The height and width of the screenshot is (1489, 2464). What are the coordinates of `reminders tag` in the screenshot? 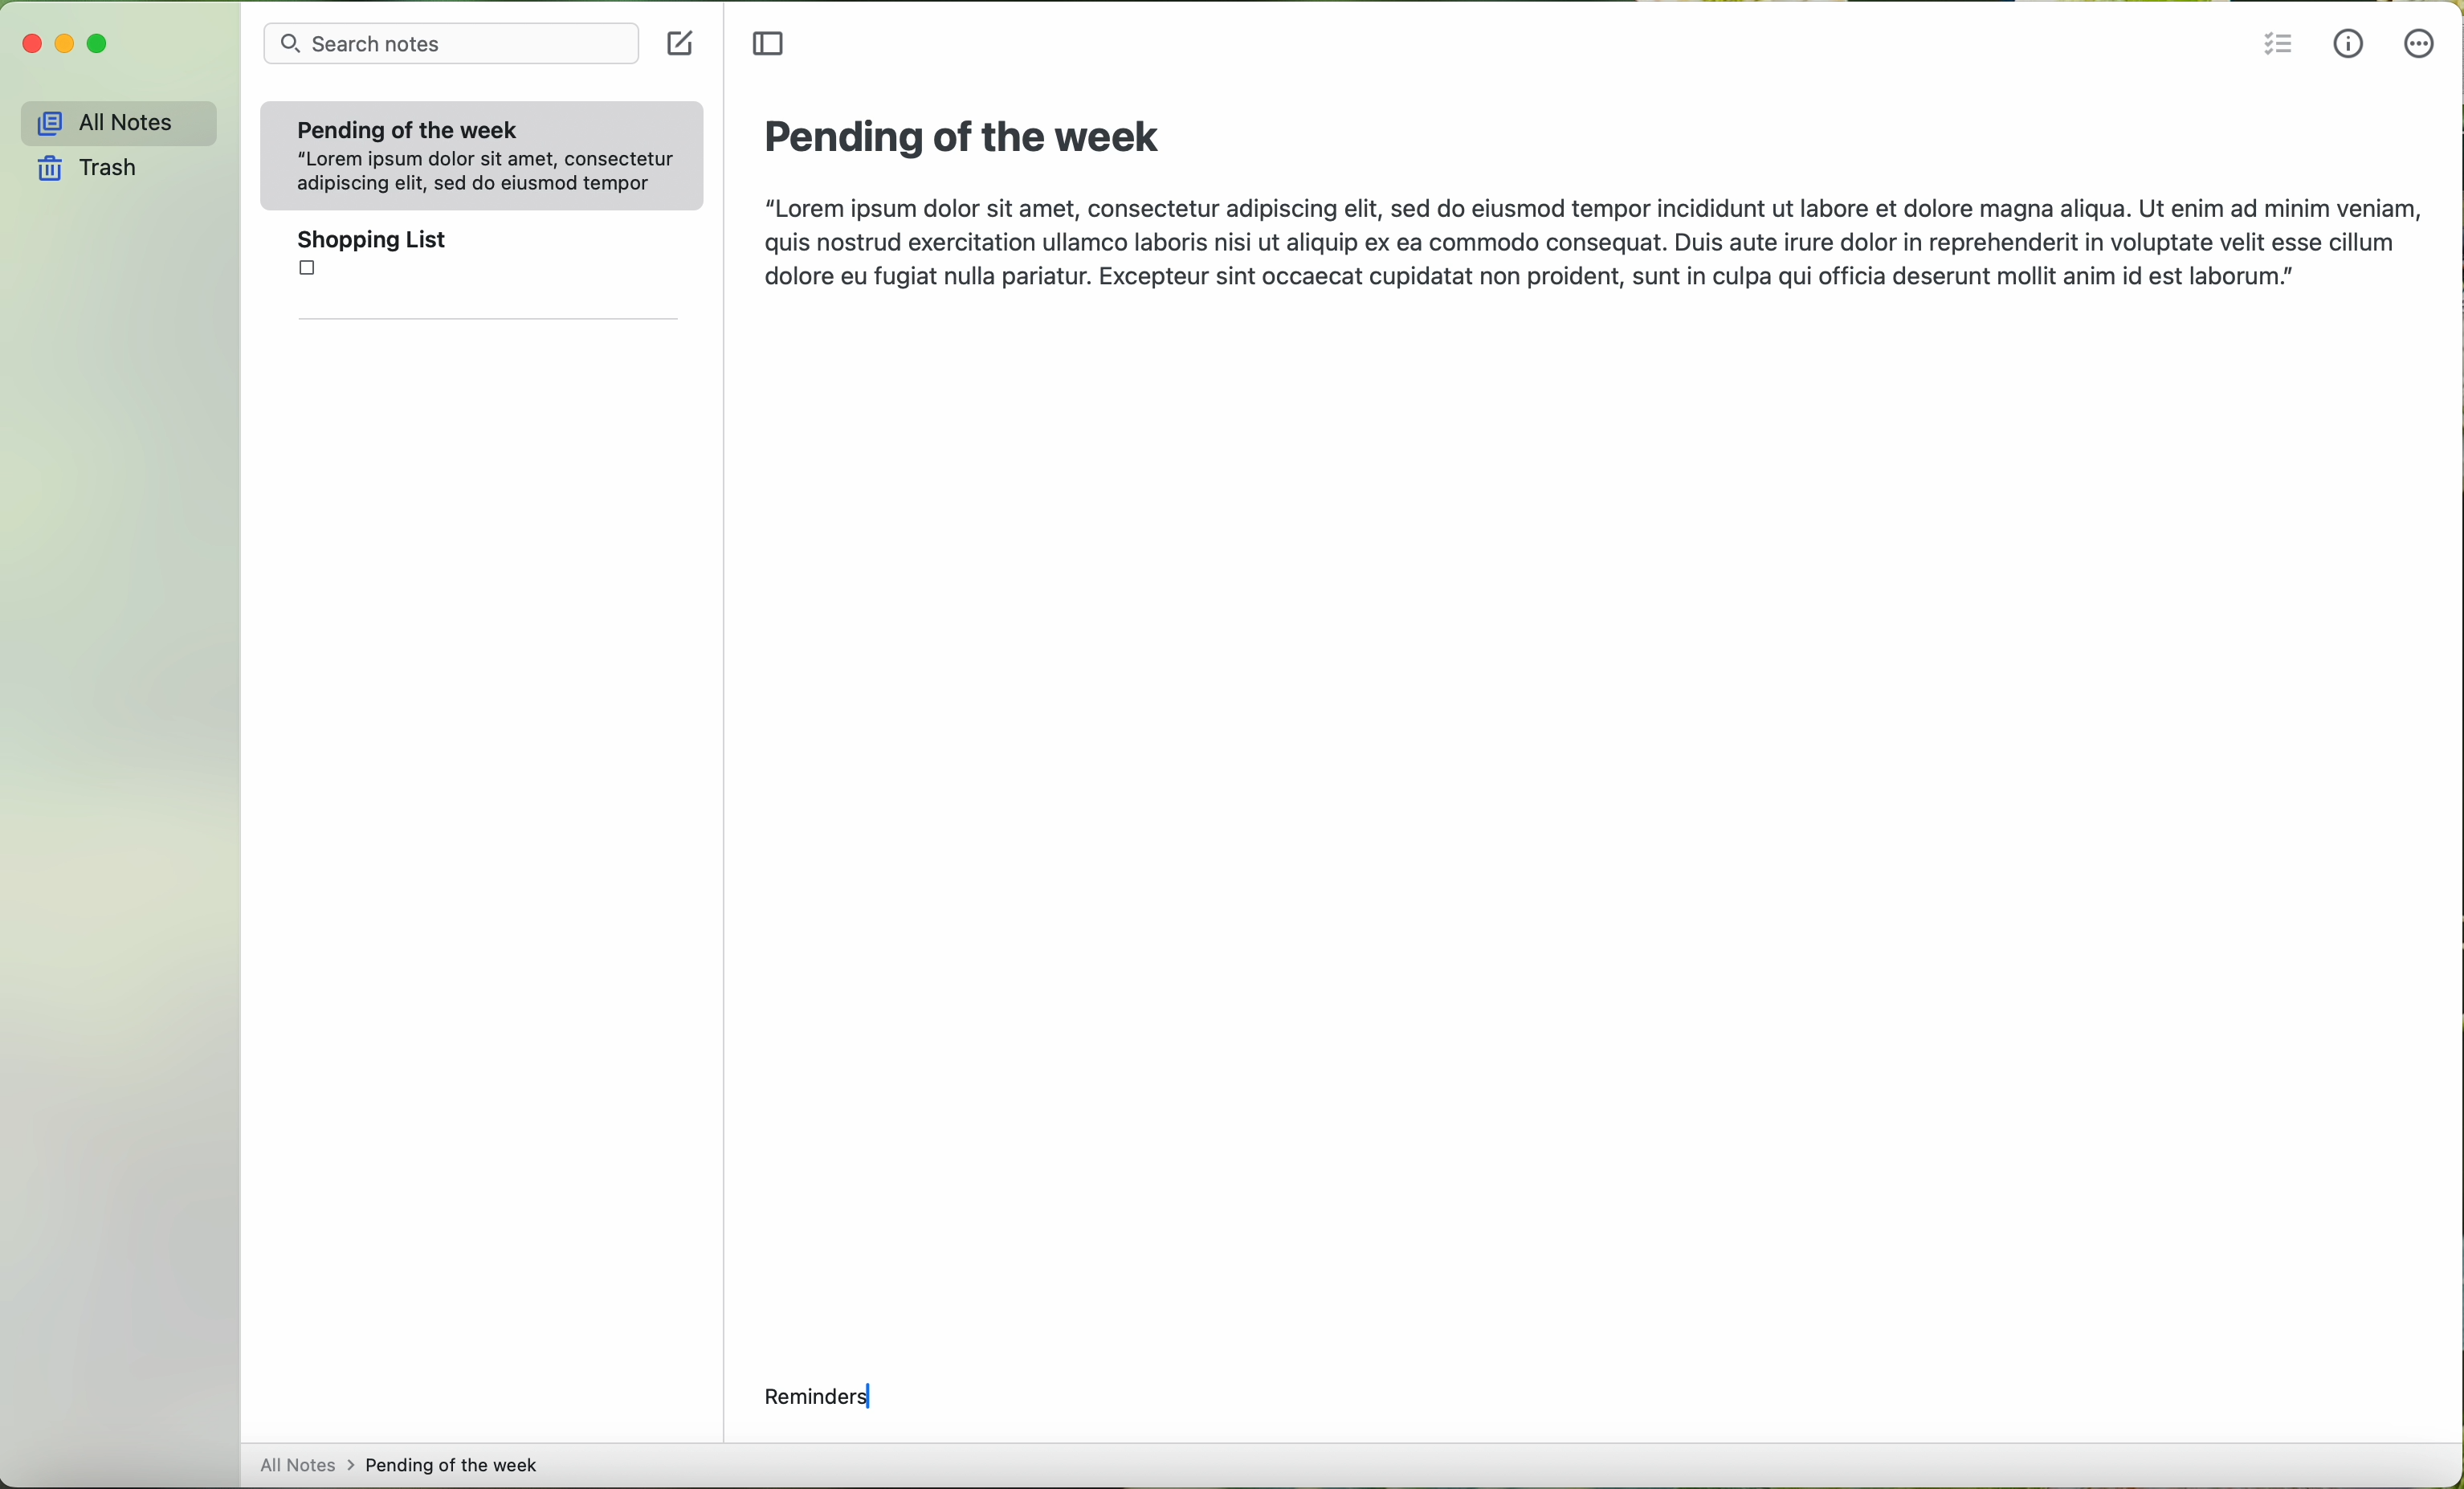 It's located at (825, 1397).